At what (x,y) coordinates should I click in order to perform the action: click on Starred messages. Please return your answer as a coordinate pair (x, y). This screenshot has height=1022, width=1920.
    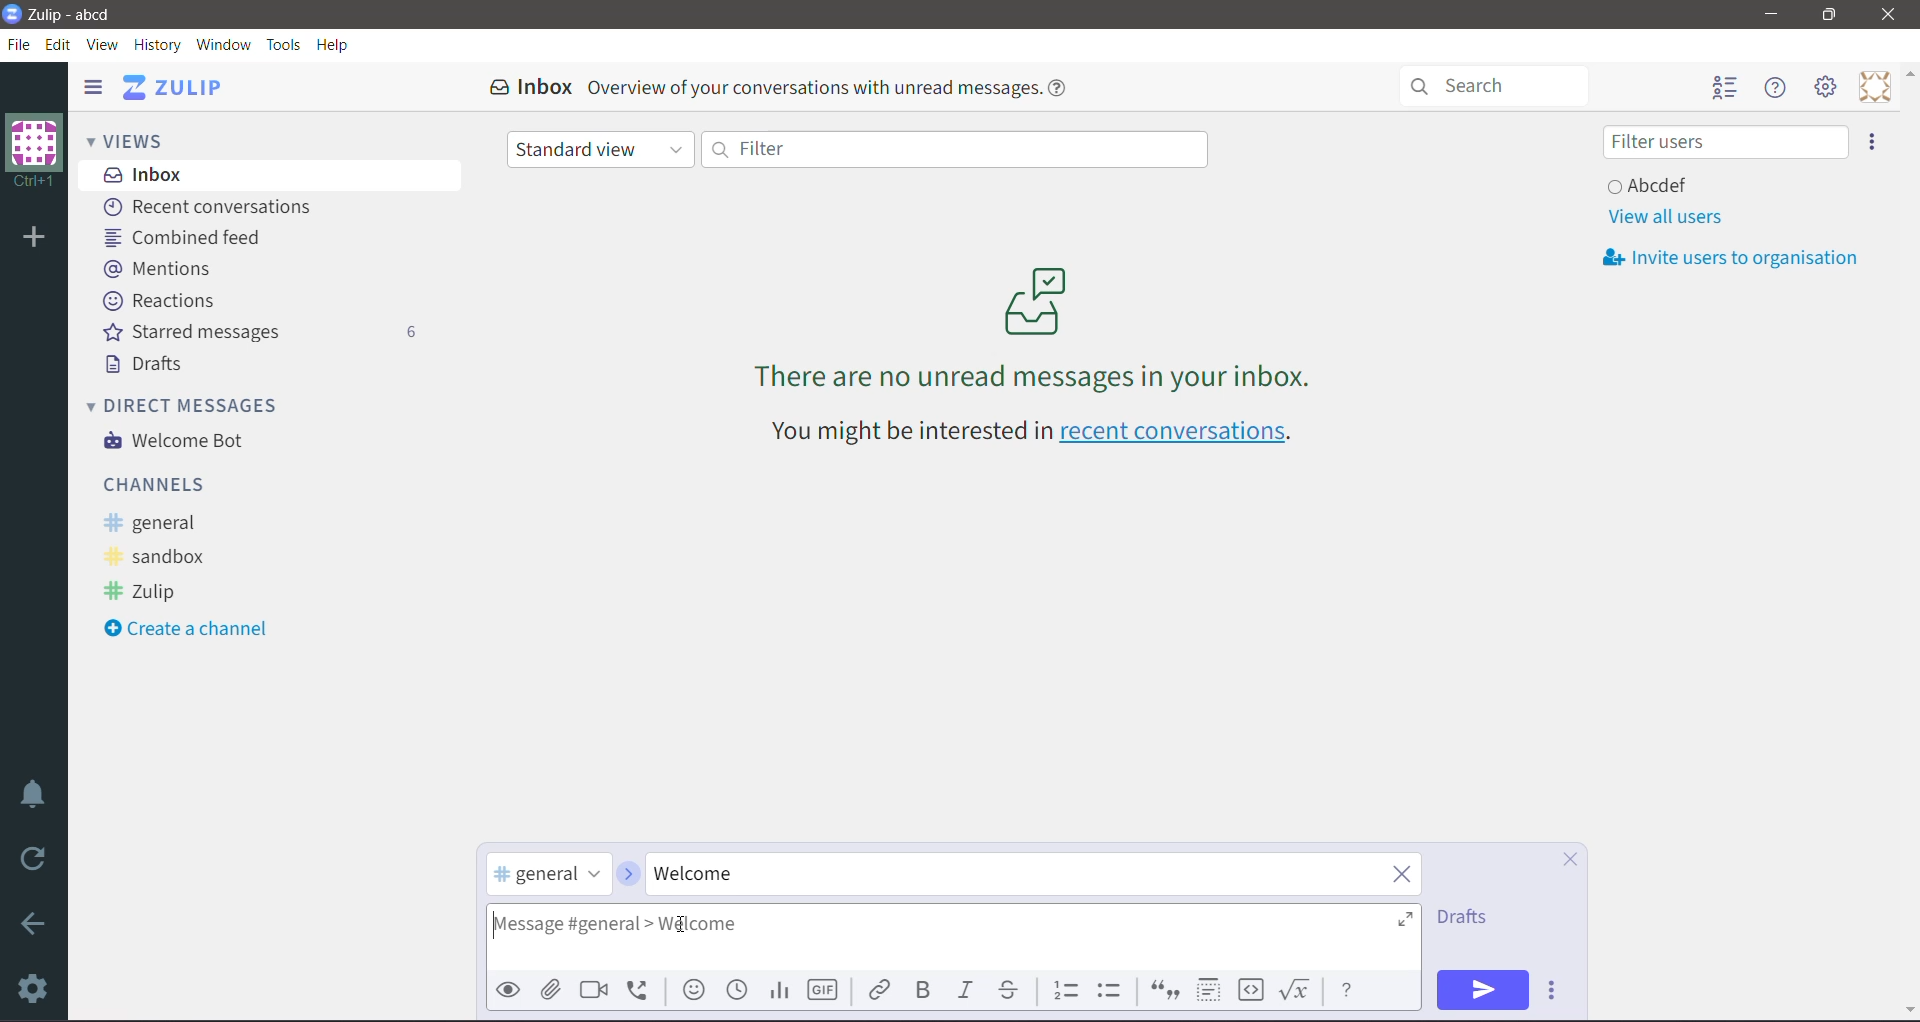
    Looking at the image, I should click on (259, 331).